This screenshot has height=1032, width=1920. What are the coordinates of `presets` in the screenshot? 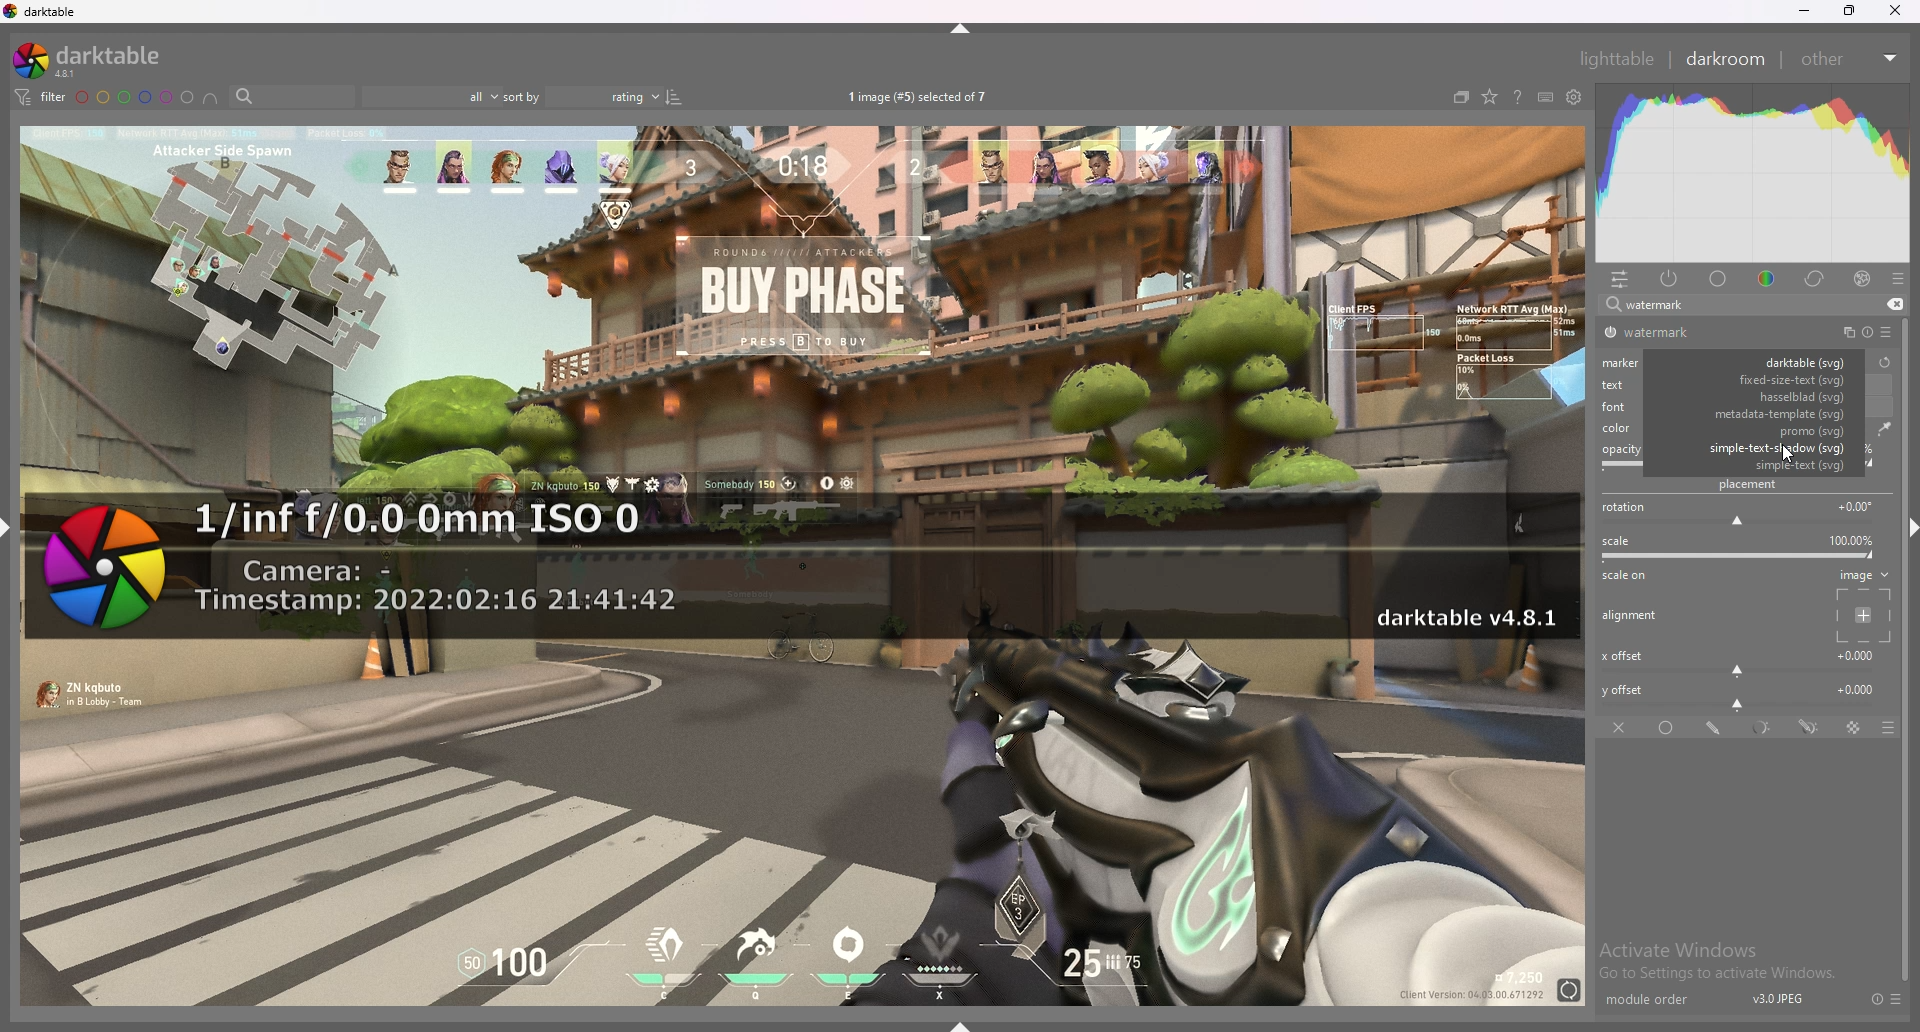 It's located at (1886, 332).